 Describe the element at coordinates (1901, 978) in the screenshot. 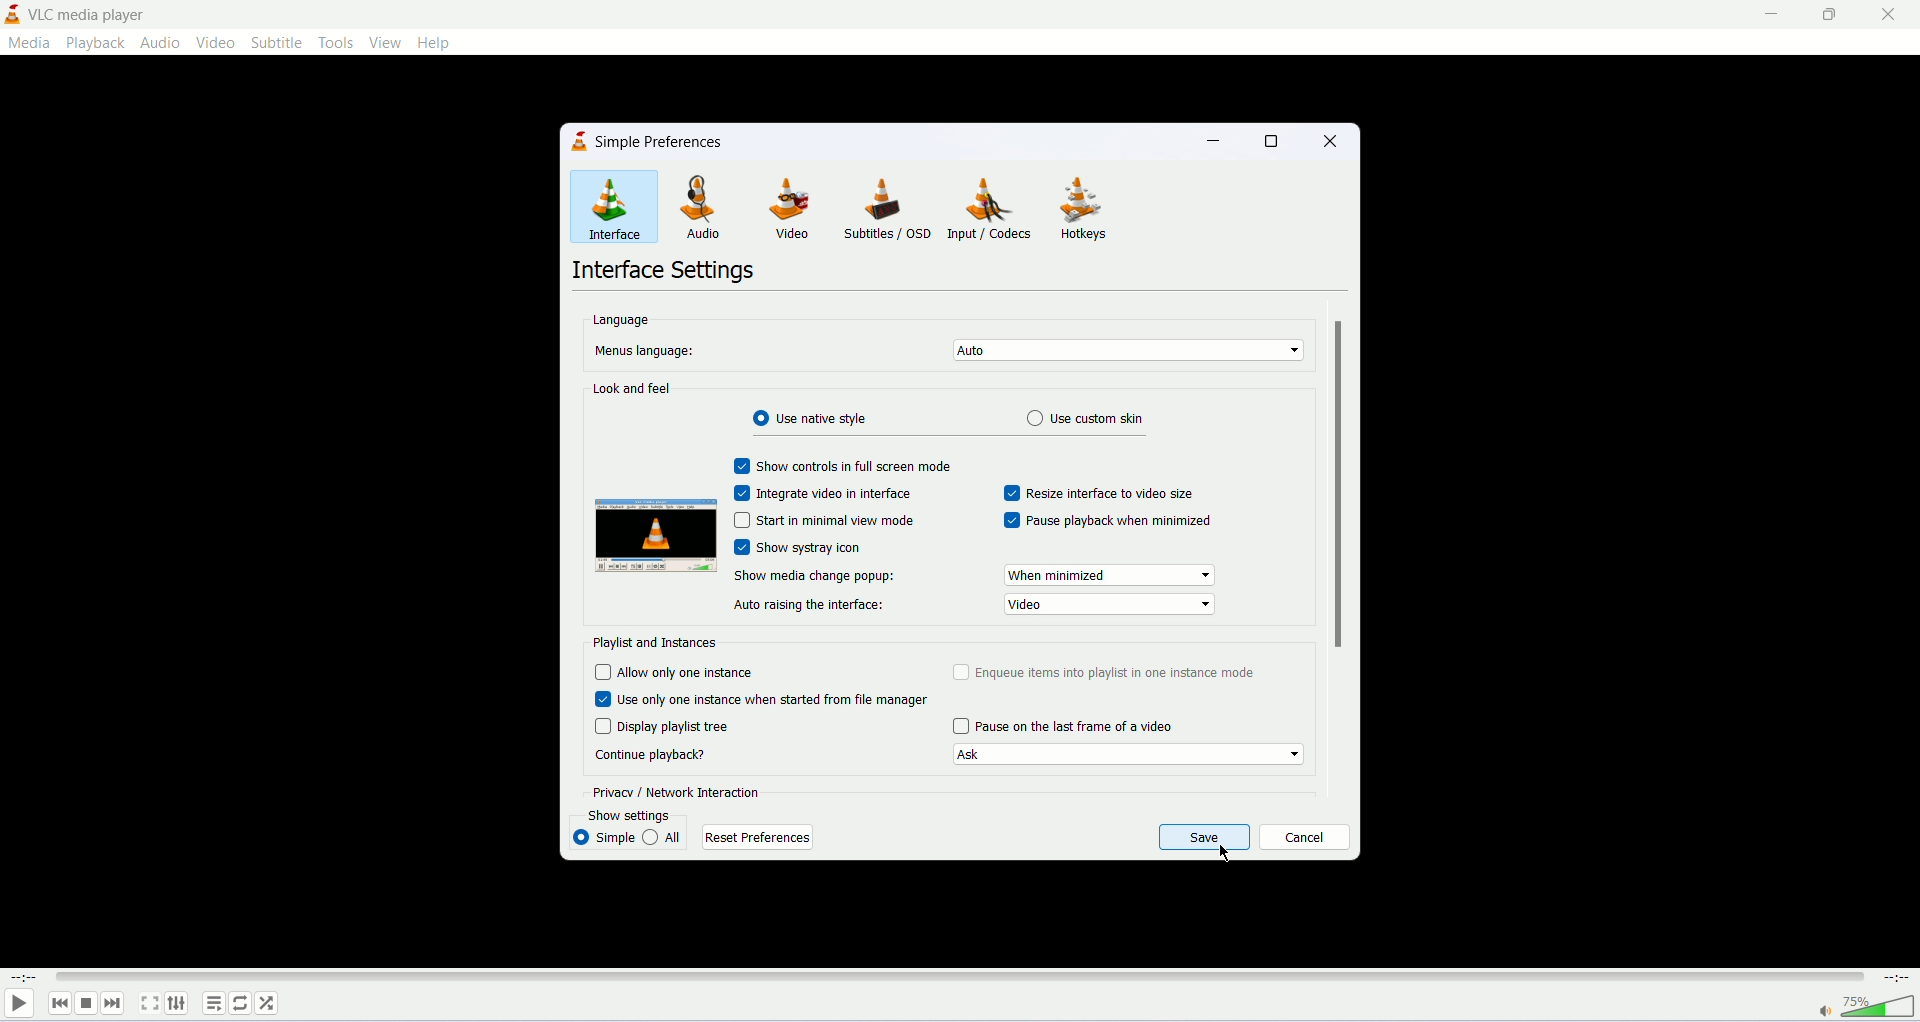

I see `total time` at that location.